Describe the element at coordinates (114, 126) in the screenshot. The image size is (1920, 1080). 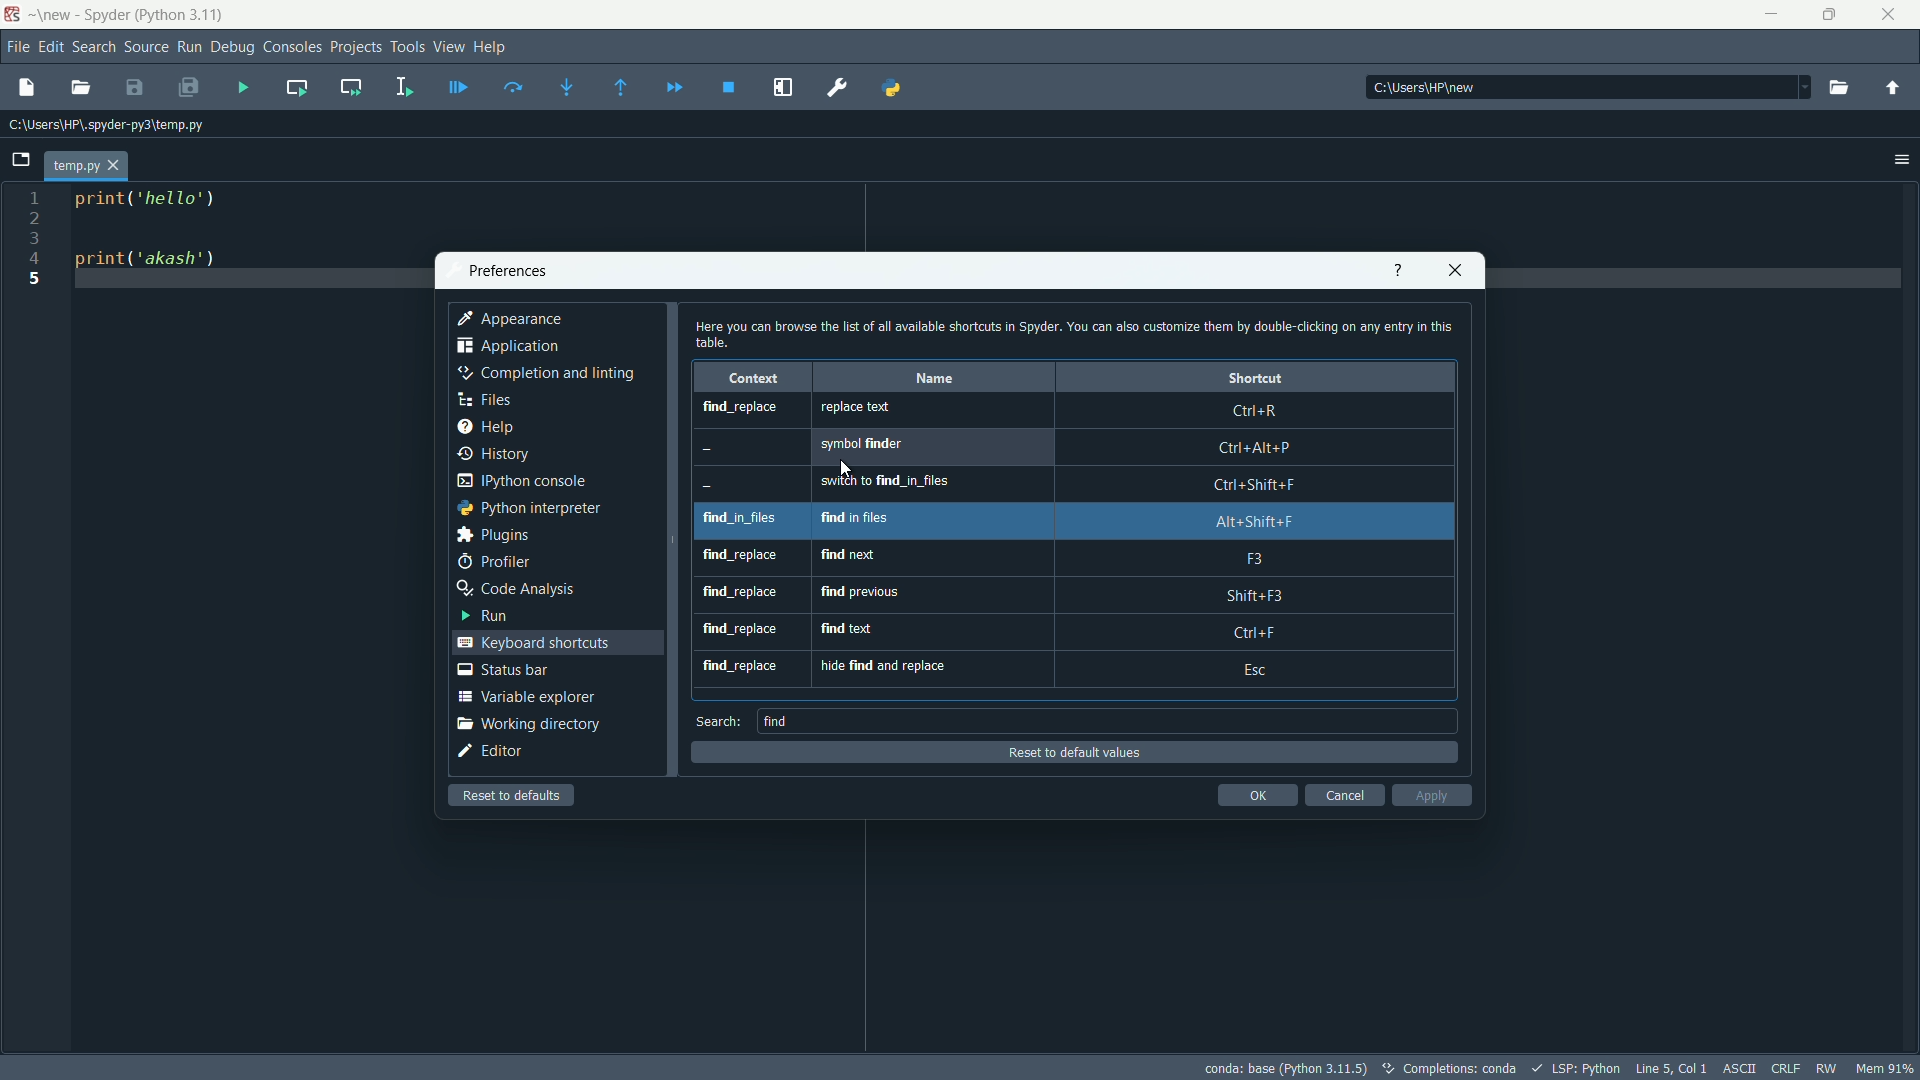
I see `c:\users\hp\.spyder-py3\temp.py` at that location.